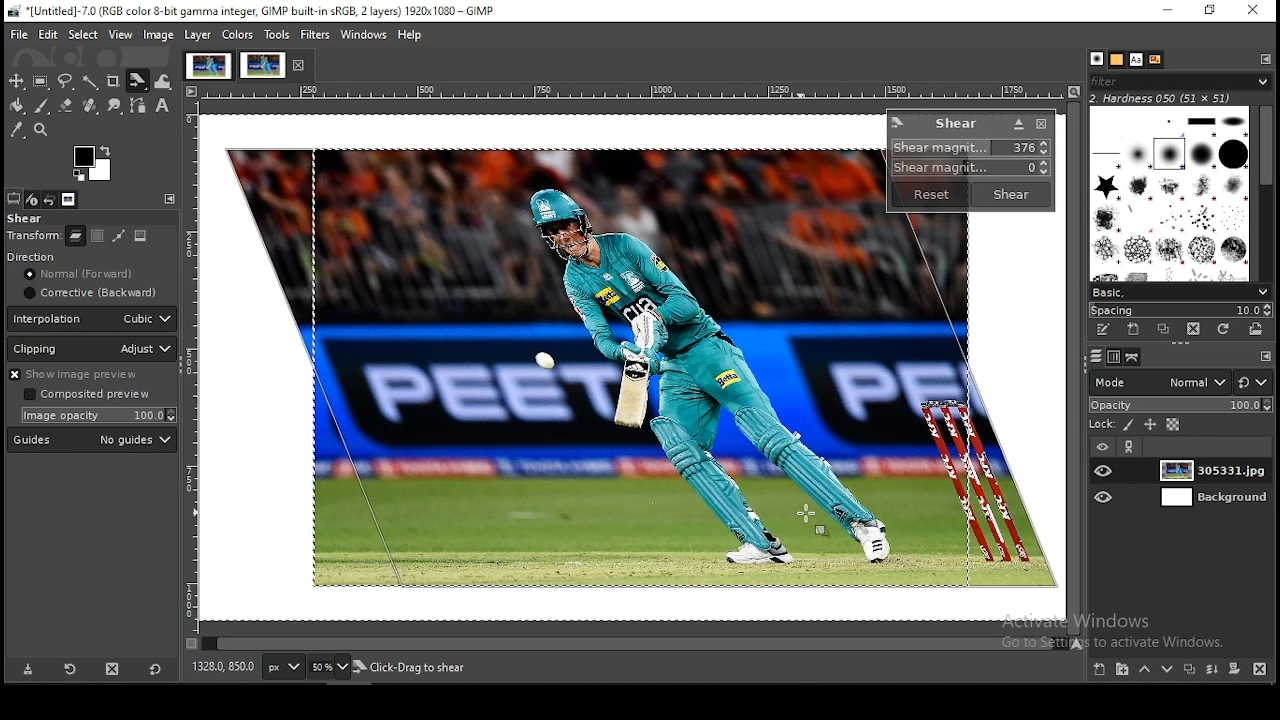 The width and height of the screenshot is (1280, 720). What do you see at coordinates (45, 107) in the screenshot?
I see `paint brush tool` at bounding box center [45, 107].